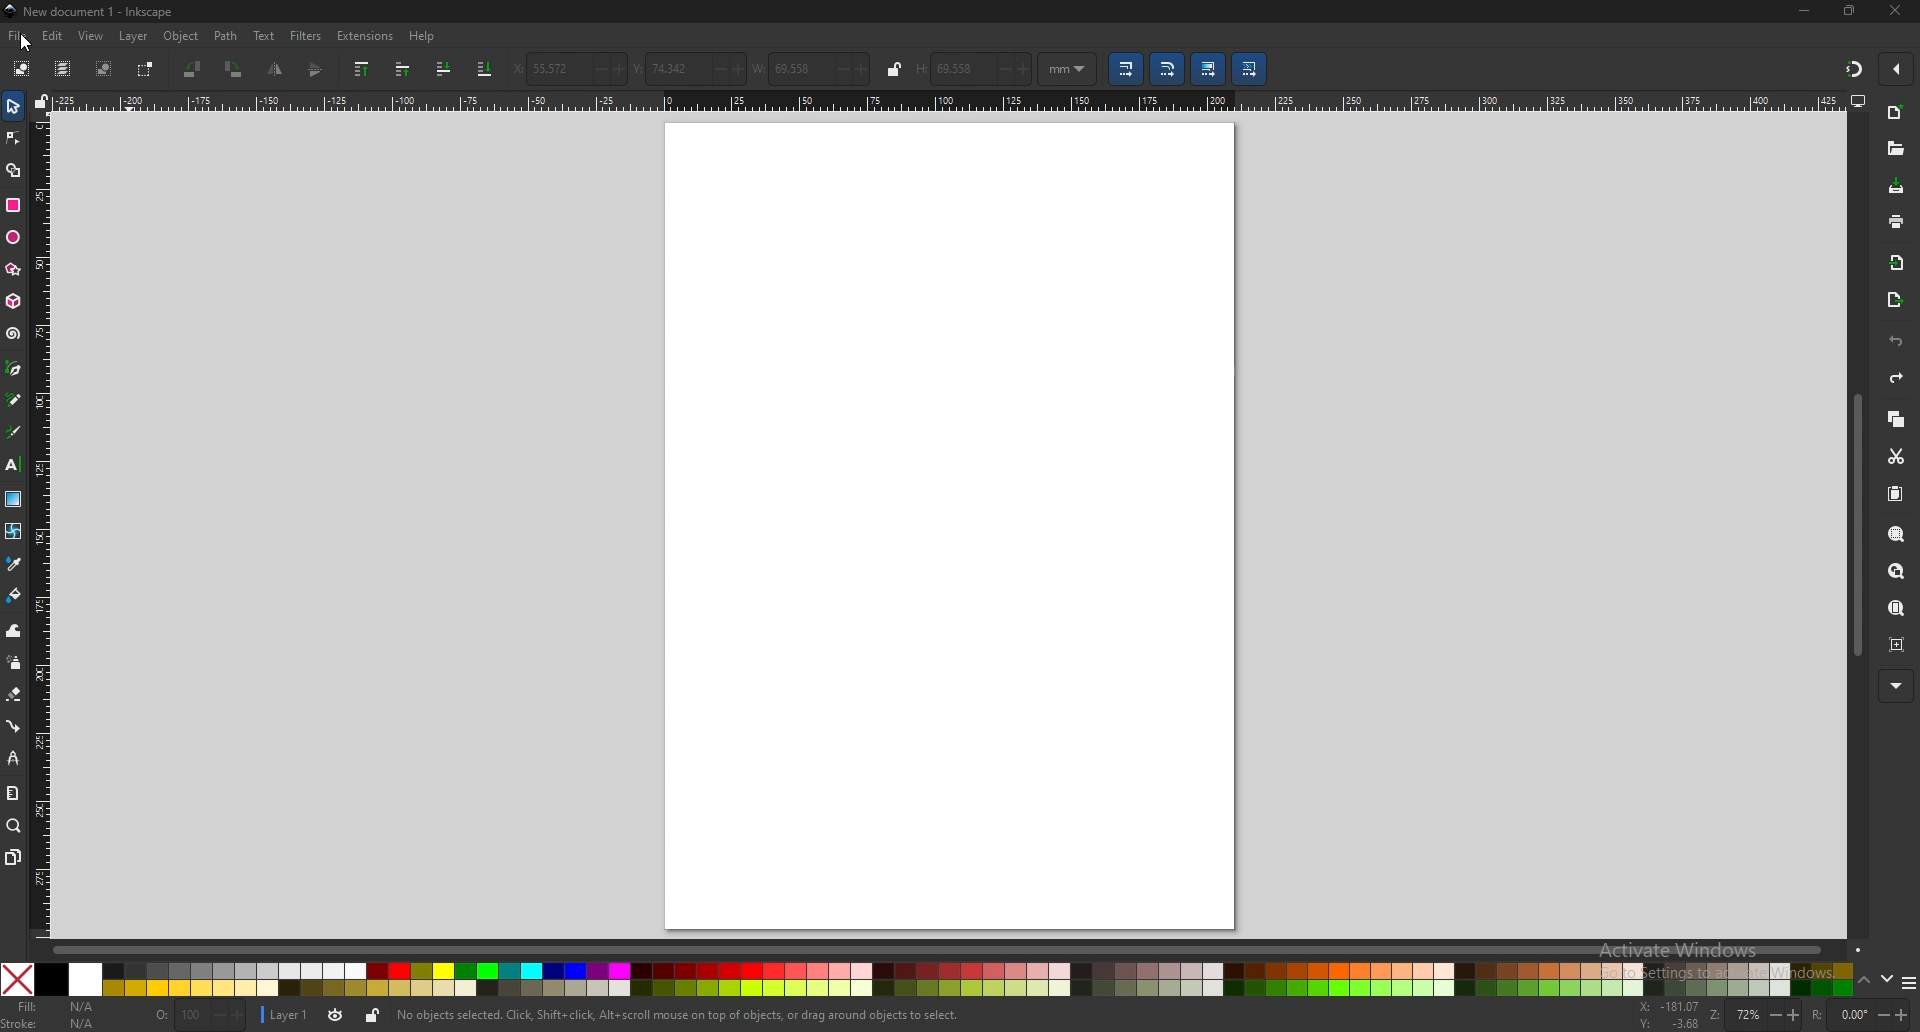 The image size is (1920, 1032). Describe the element at coordinates (181, 37) in the screenshot. I see `object` at that location.